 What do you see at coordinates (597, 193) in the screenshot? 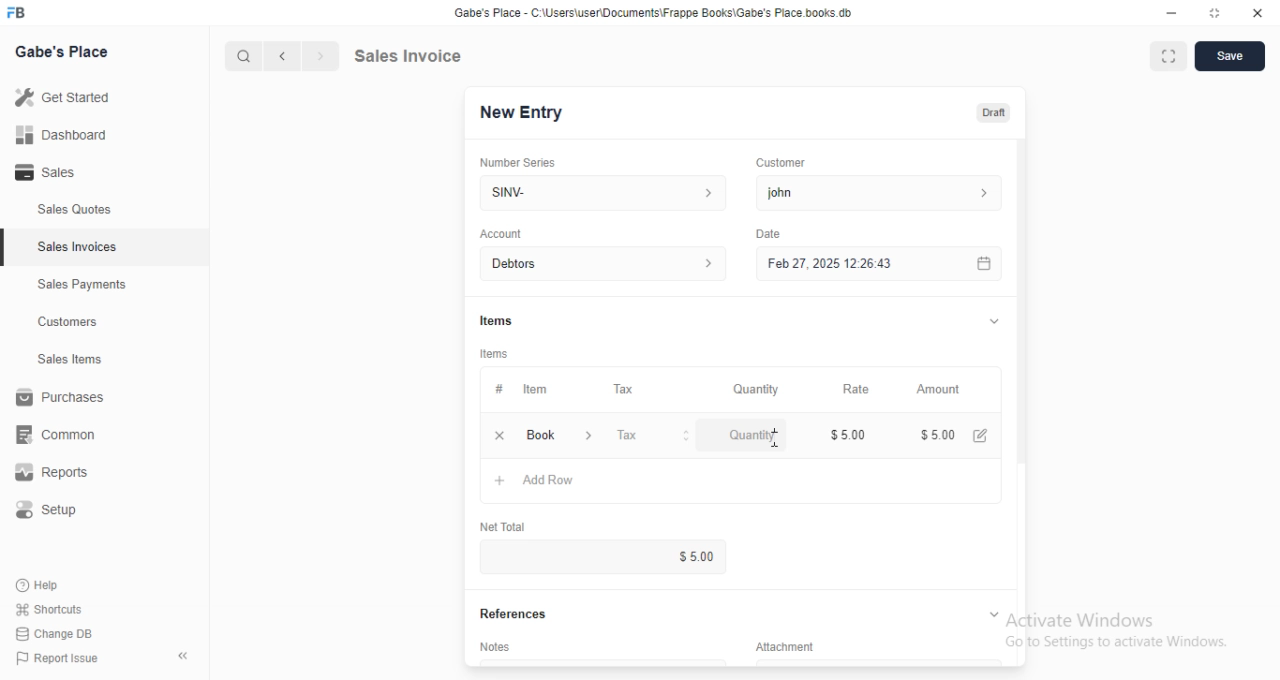
I see `SINV- >` at bounding box center [597, 193].